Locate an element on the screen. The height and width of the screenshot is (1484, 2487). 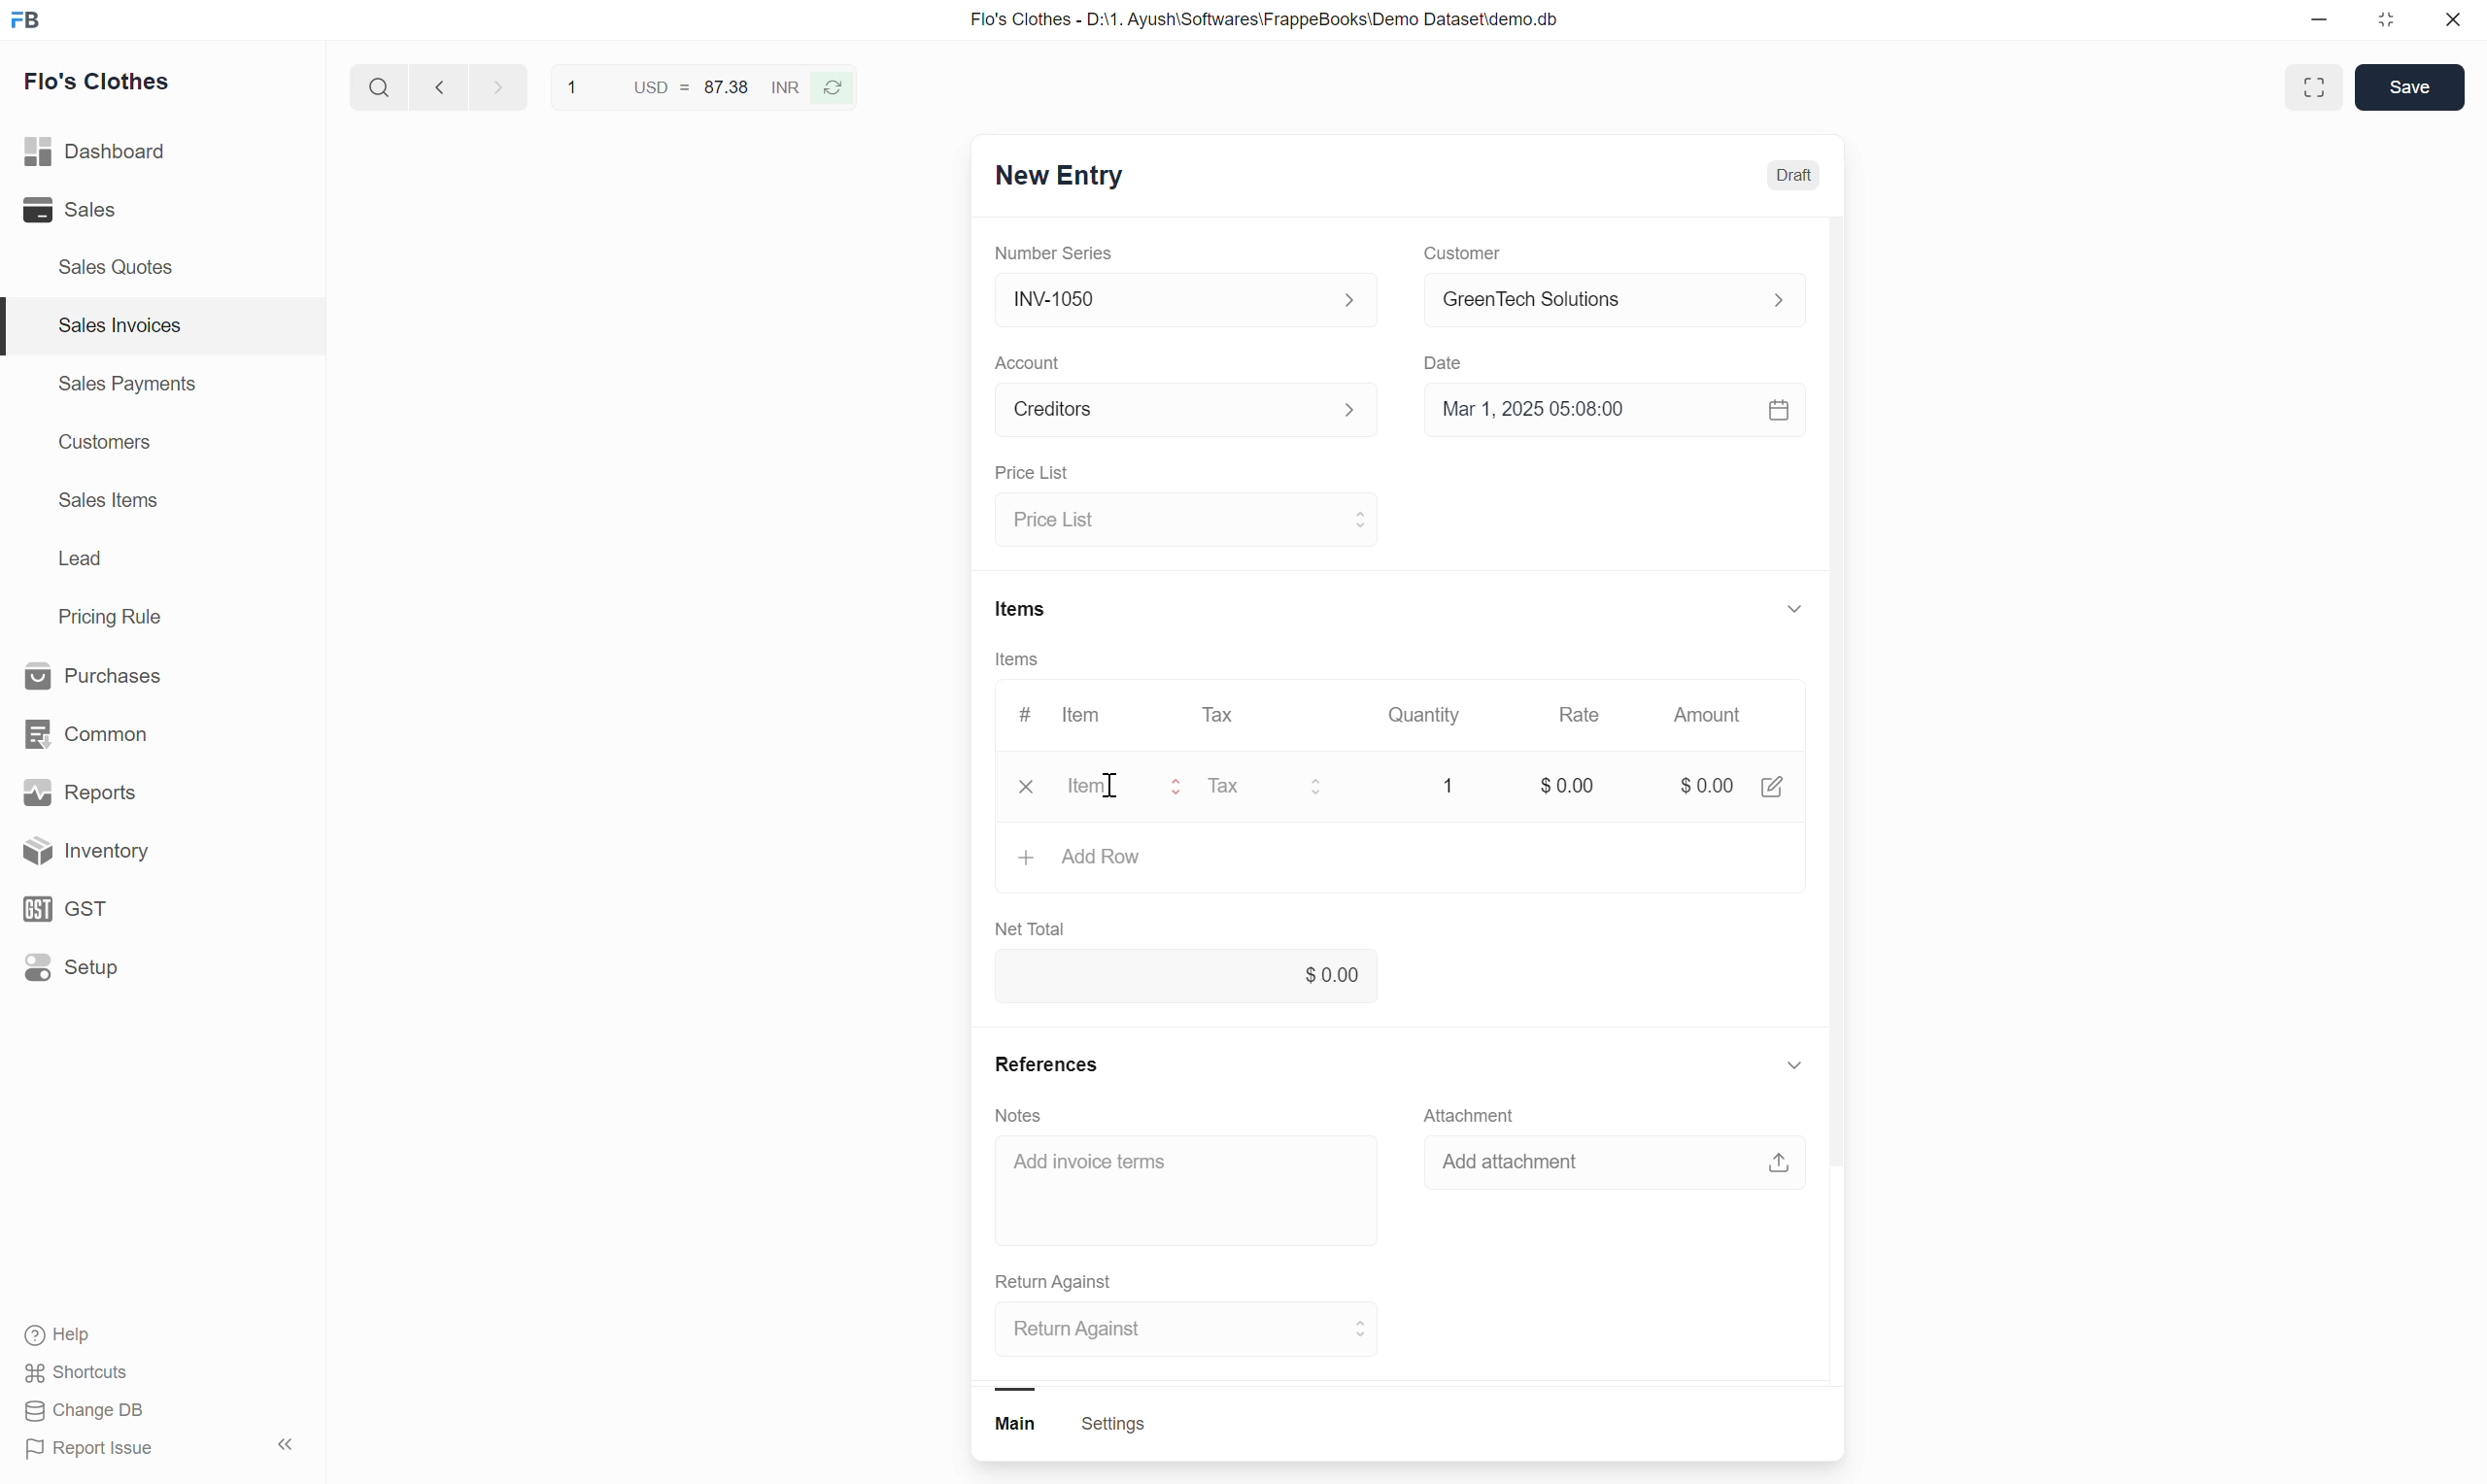
Lead is located at coordinates (80, 561).